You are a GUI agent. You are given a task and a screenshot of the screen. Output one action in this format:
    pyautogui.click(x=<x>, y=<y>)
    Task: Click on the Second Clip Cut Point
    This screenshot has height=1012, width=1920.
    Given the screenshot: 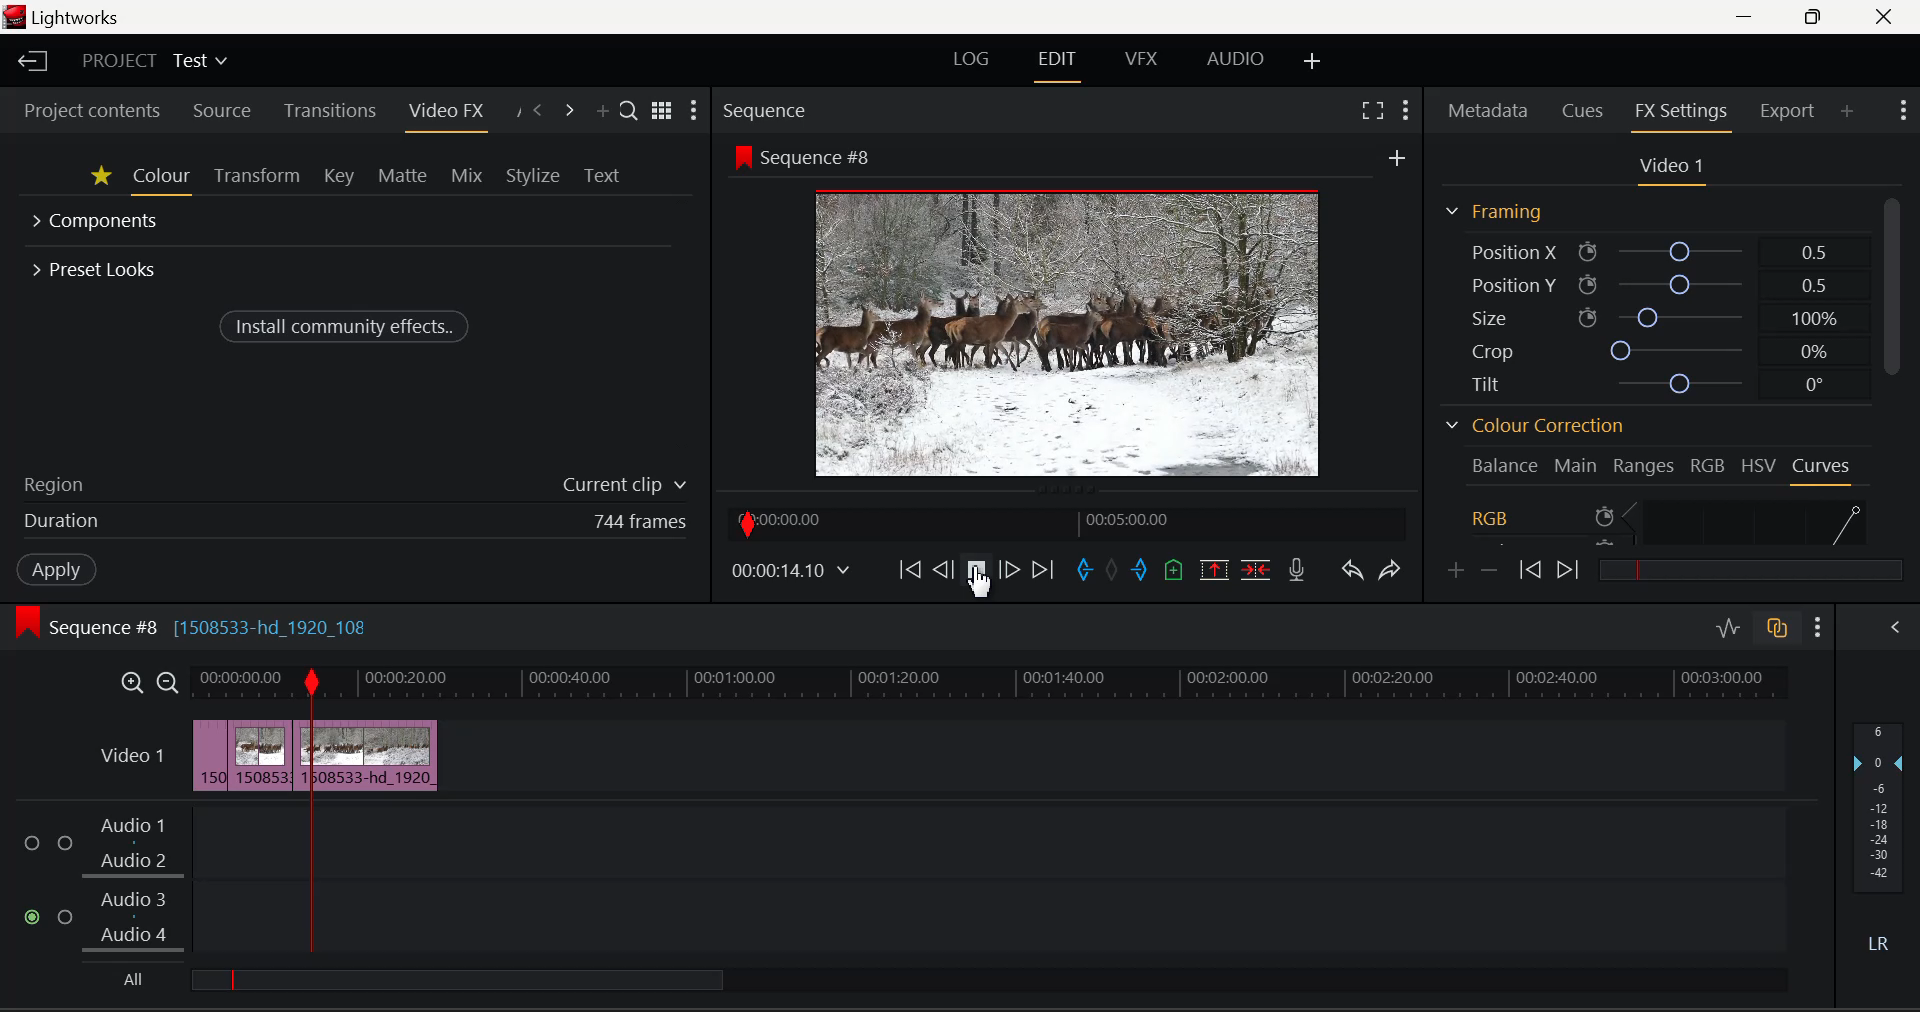 What is the action you would take?
    pyautogui.click(x=301, y=812)
    